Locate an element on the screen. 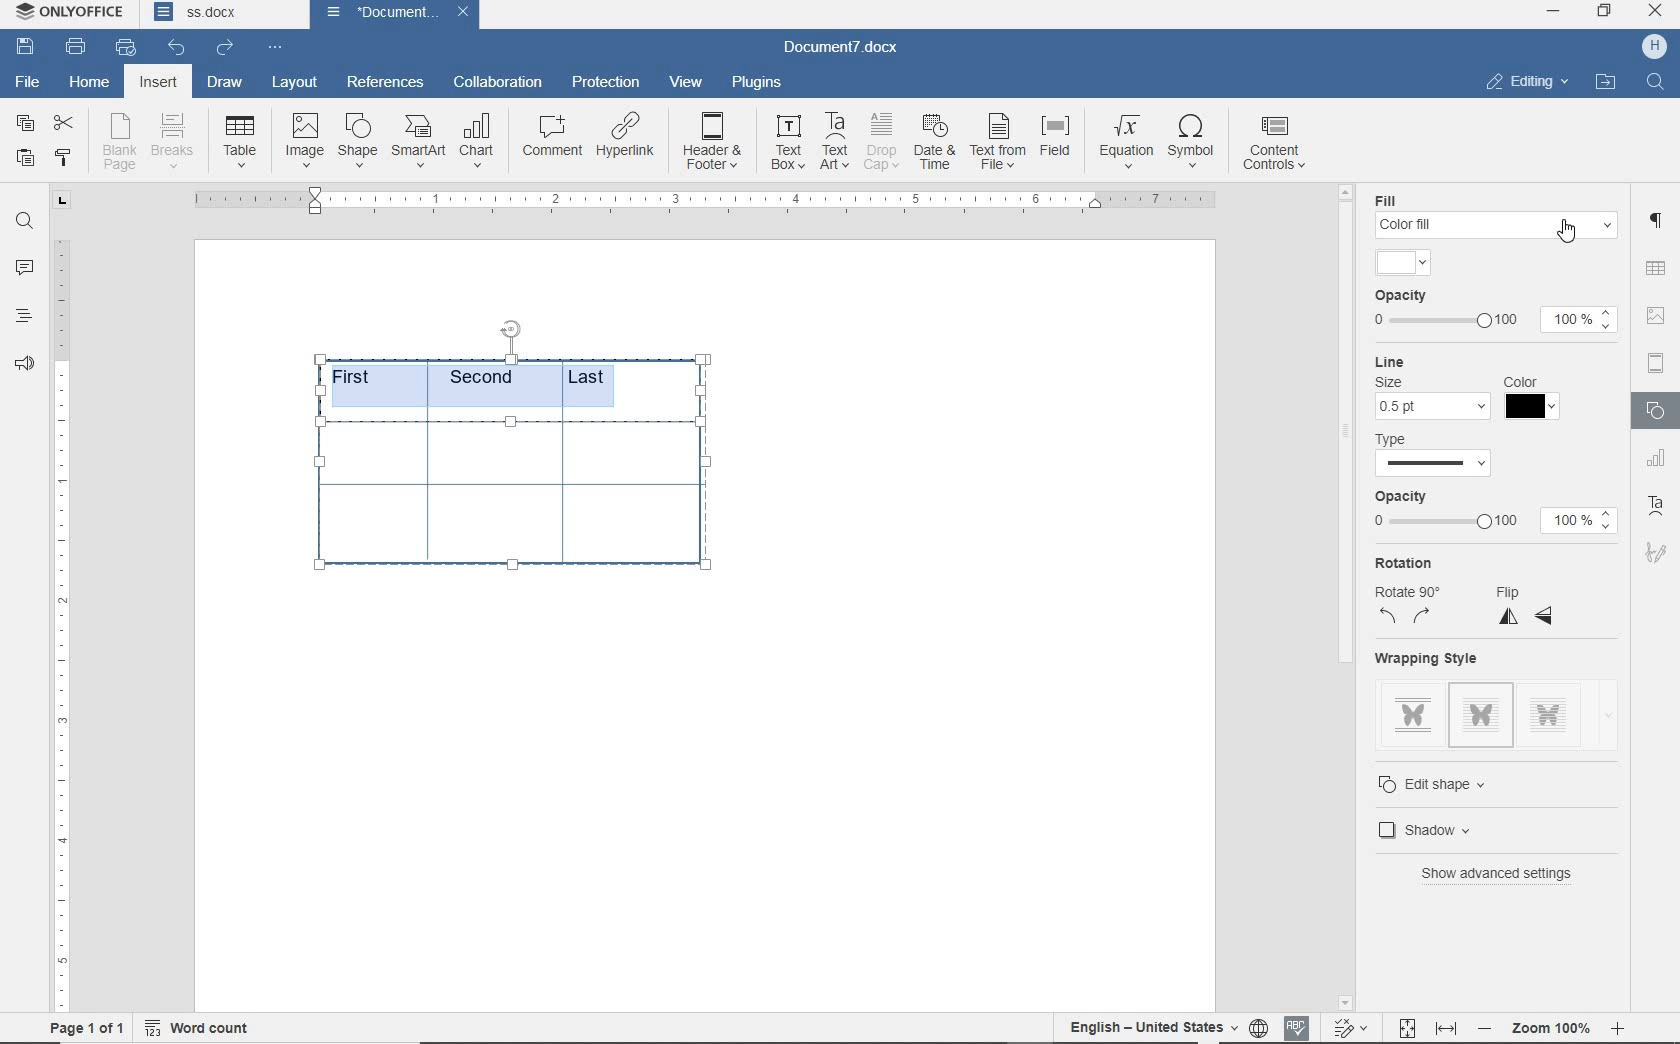 This screenshot has width=1680, height=1044. header & footer is located at coordinates (713, 142).